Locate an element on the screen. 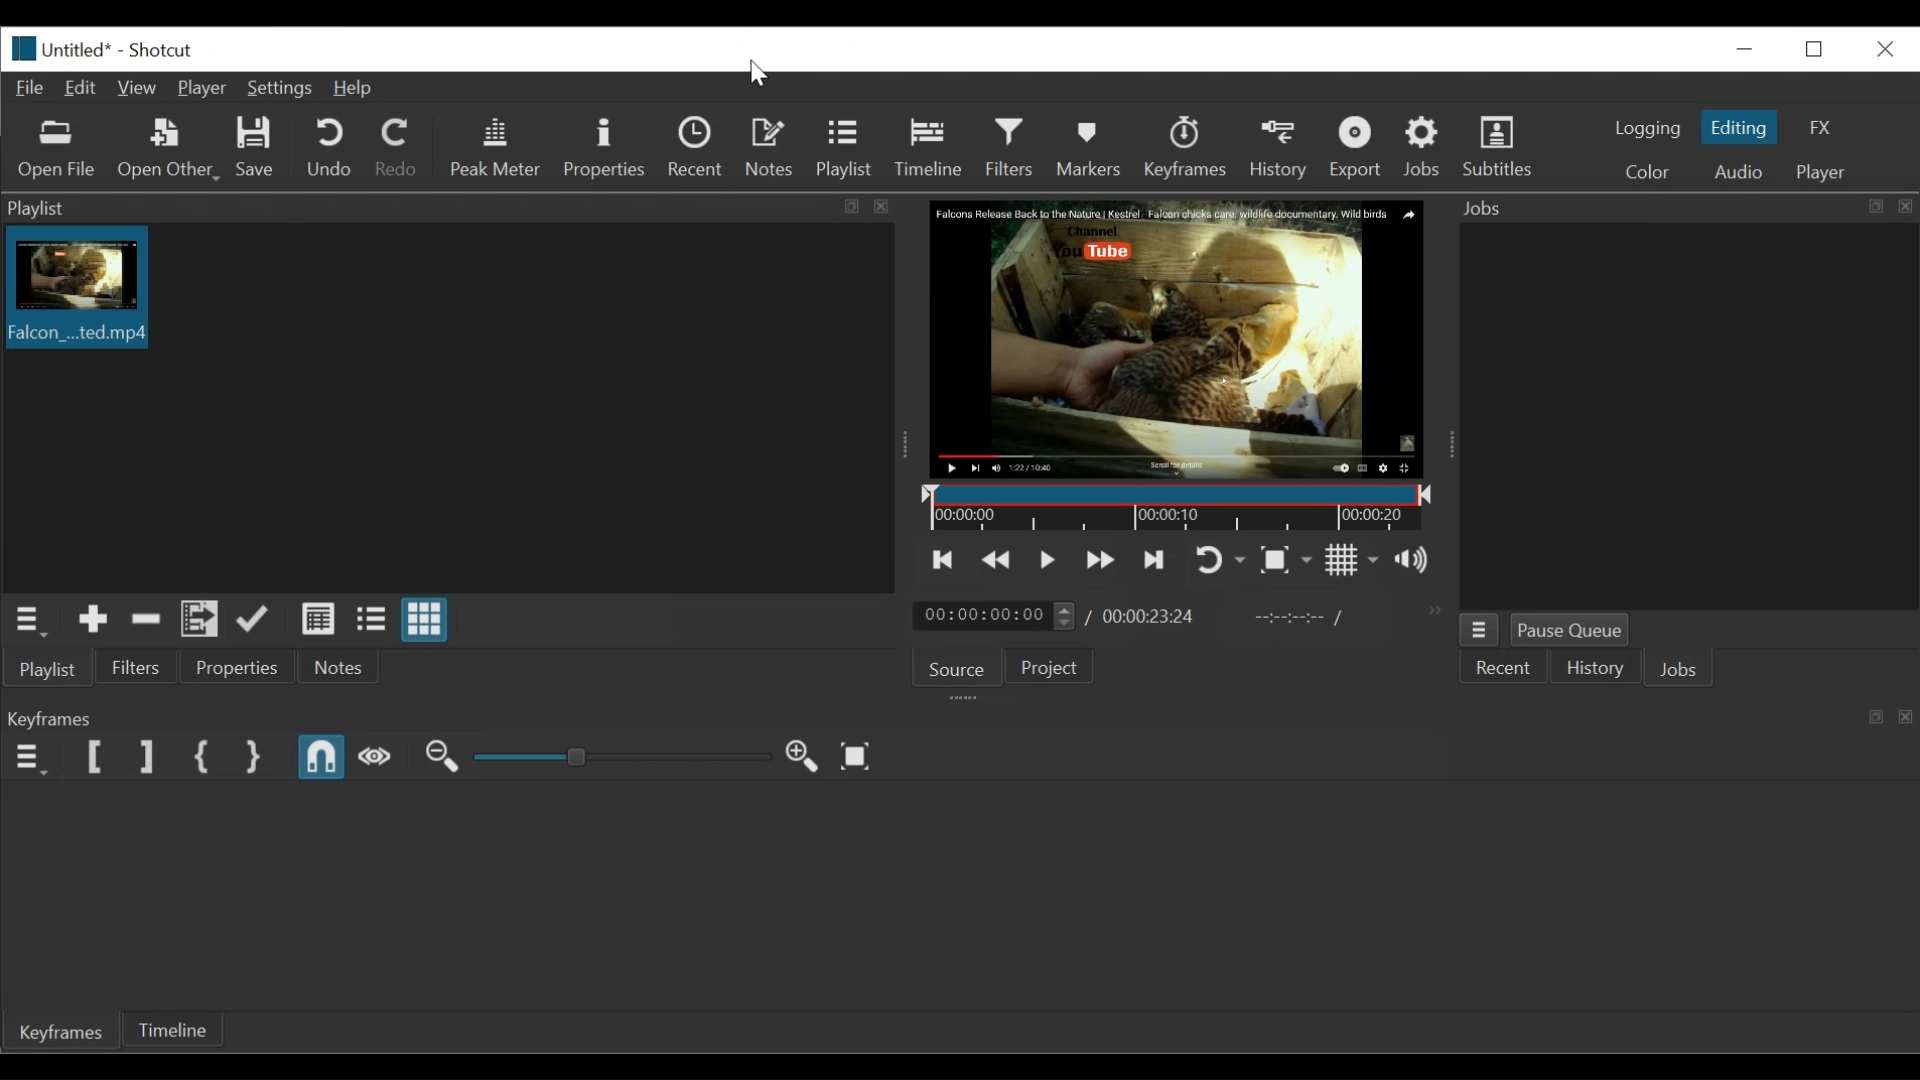 The width and height of the screenshot is (1920, 1080). Scrub while dragging is located at coordinates (377, 758).